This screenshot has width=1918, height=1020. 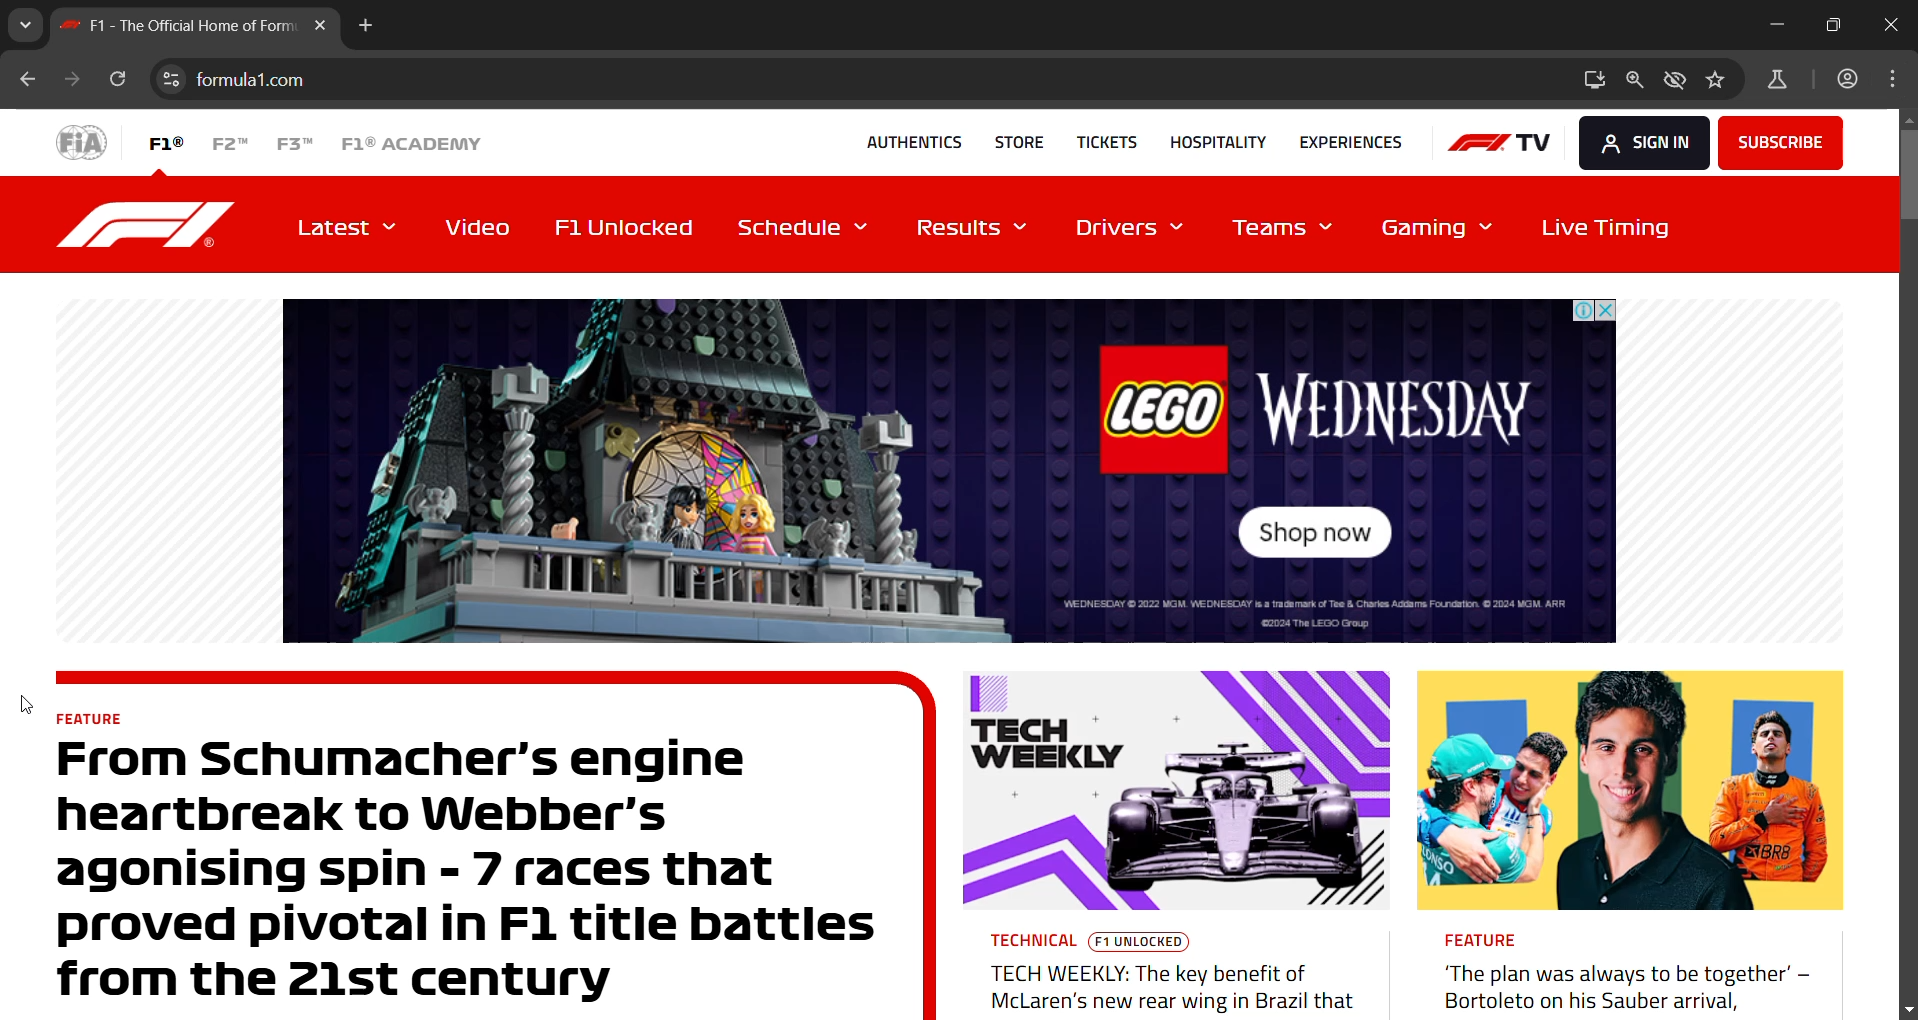 I want to click on Video, so click(x=478, y=227).